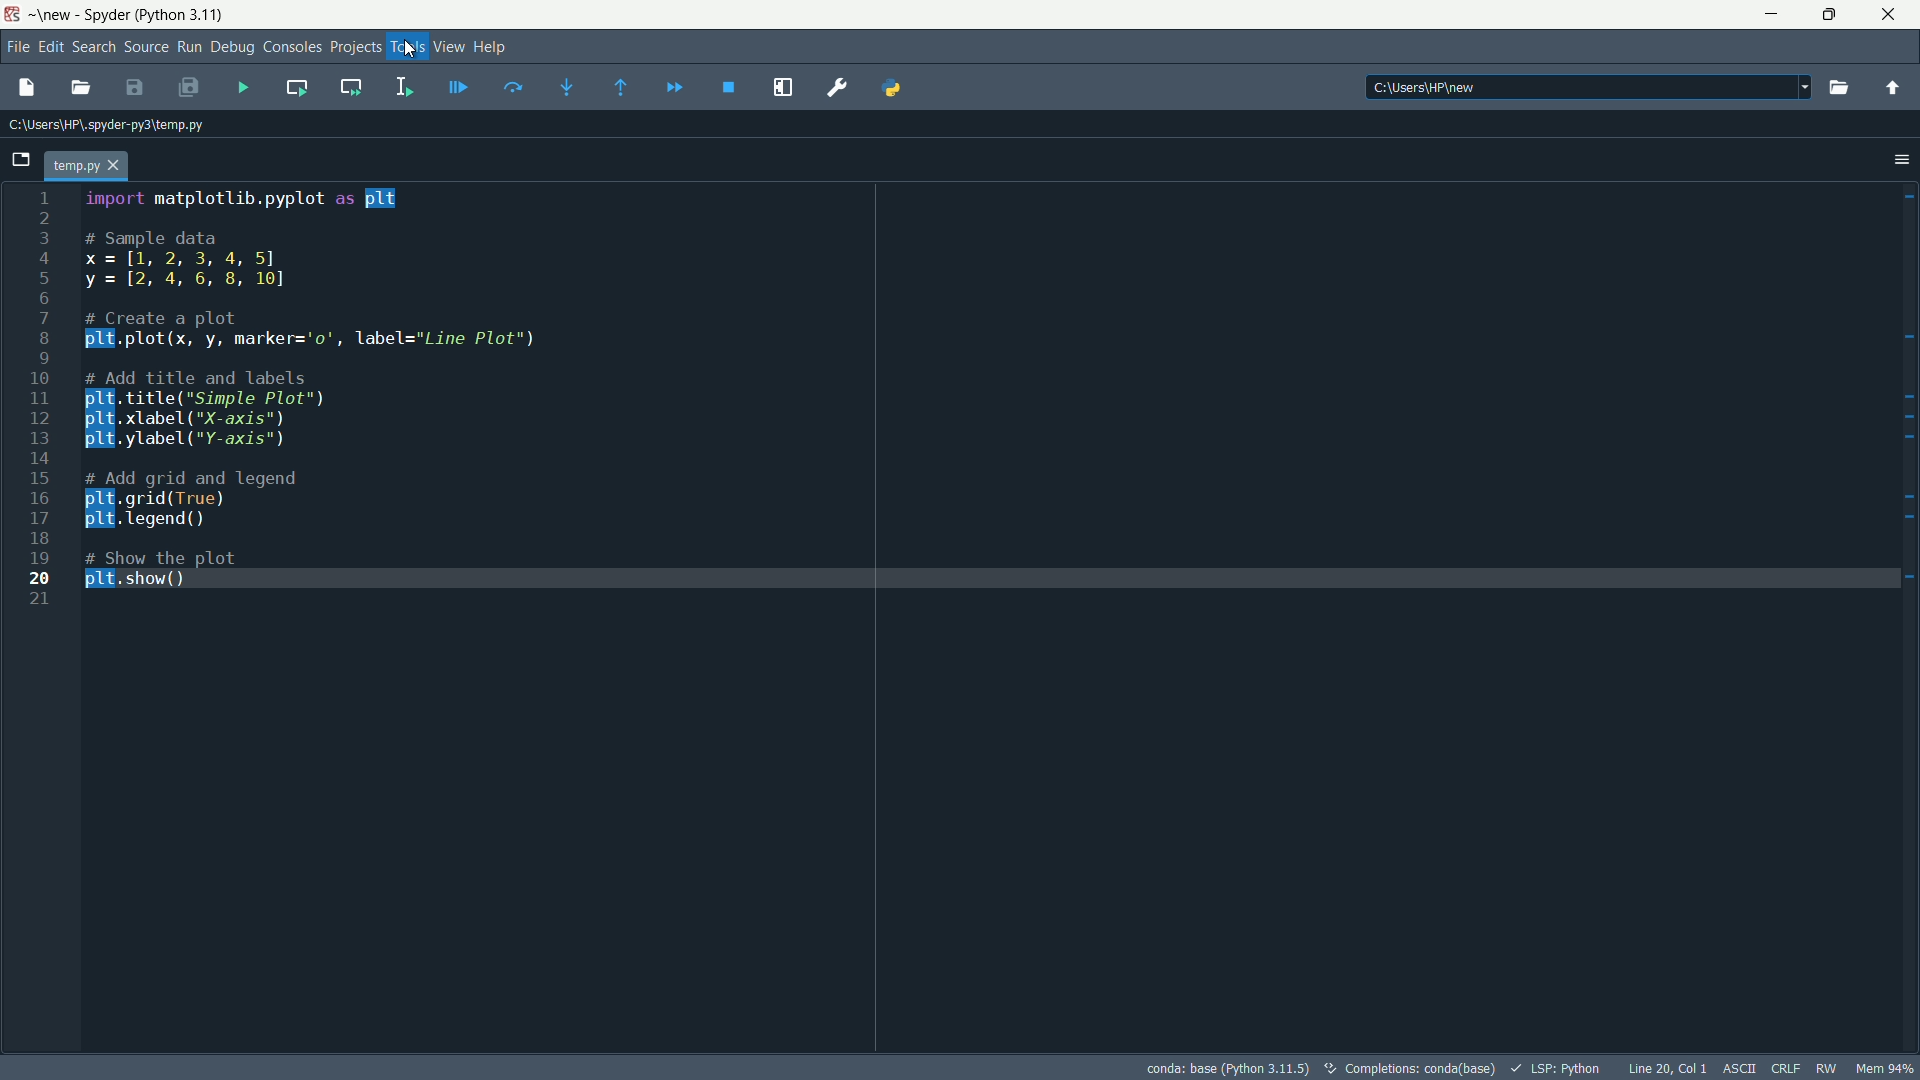  I want to click on help, so click(493, 48).